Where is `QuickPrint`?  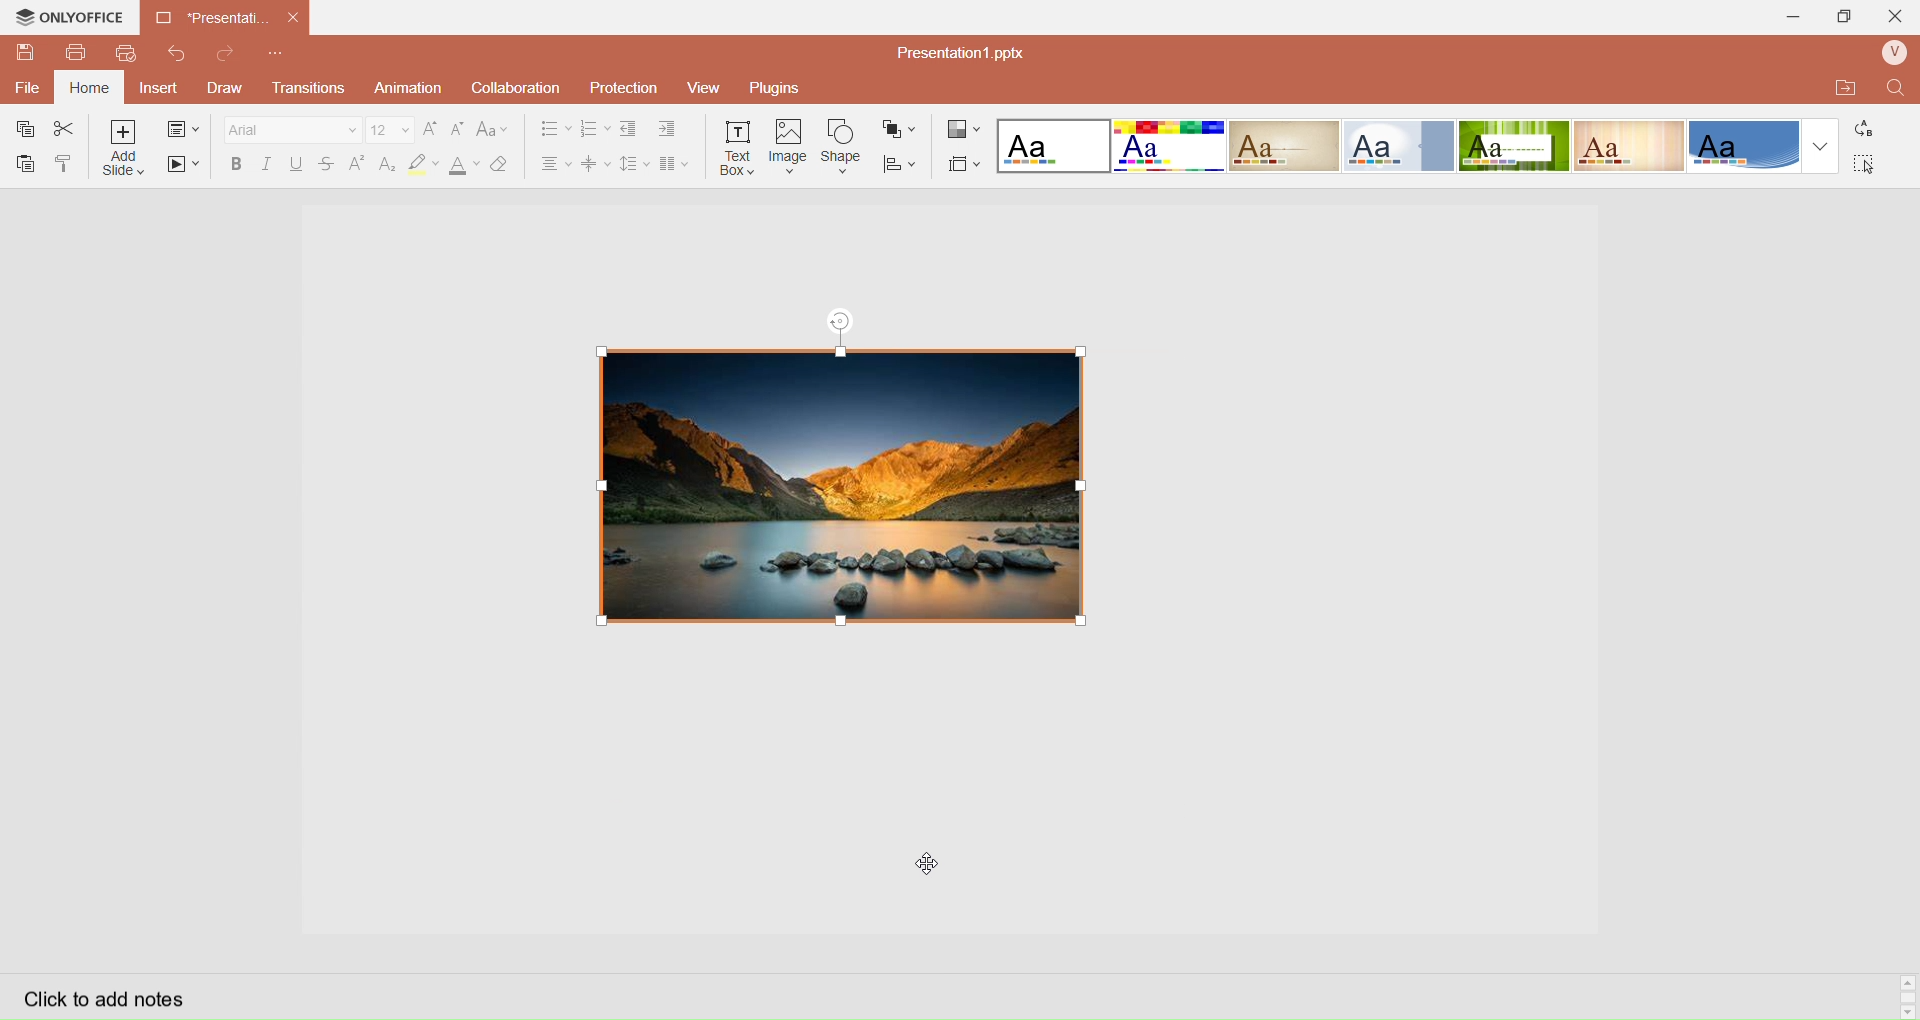 QuickPrint is located at coordinates (127, 54).